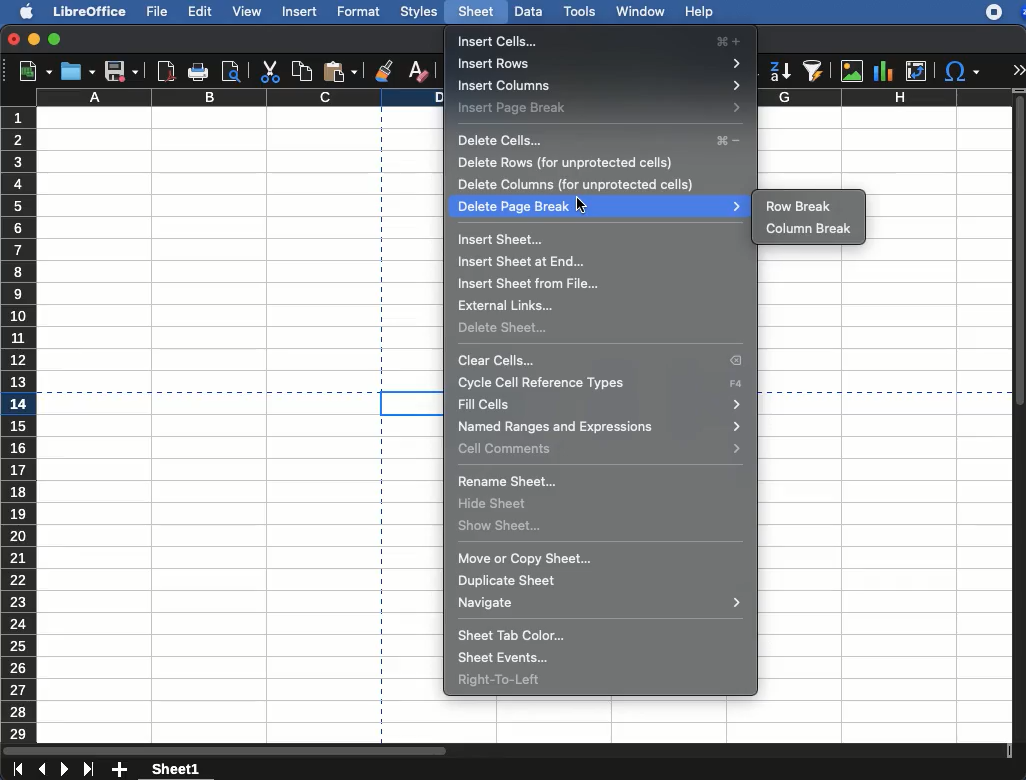 The image size is (1026, 780). Describe the element at coordinates (242, 98) in the screenshot. I see `column` at that location.